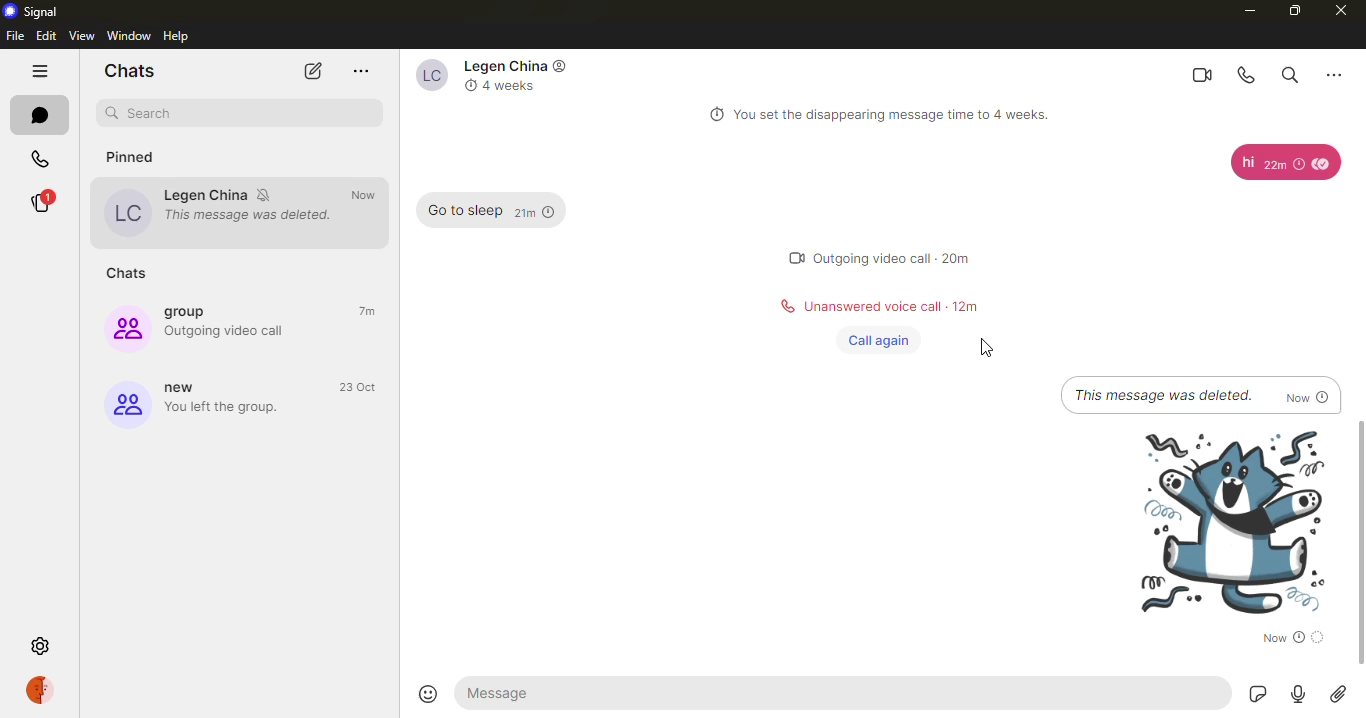  I want to click on chats, so click(42, 115).